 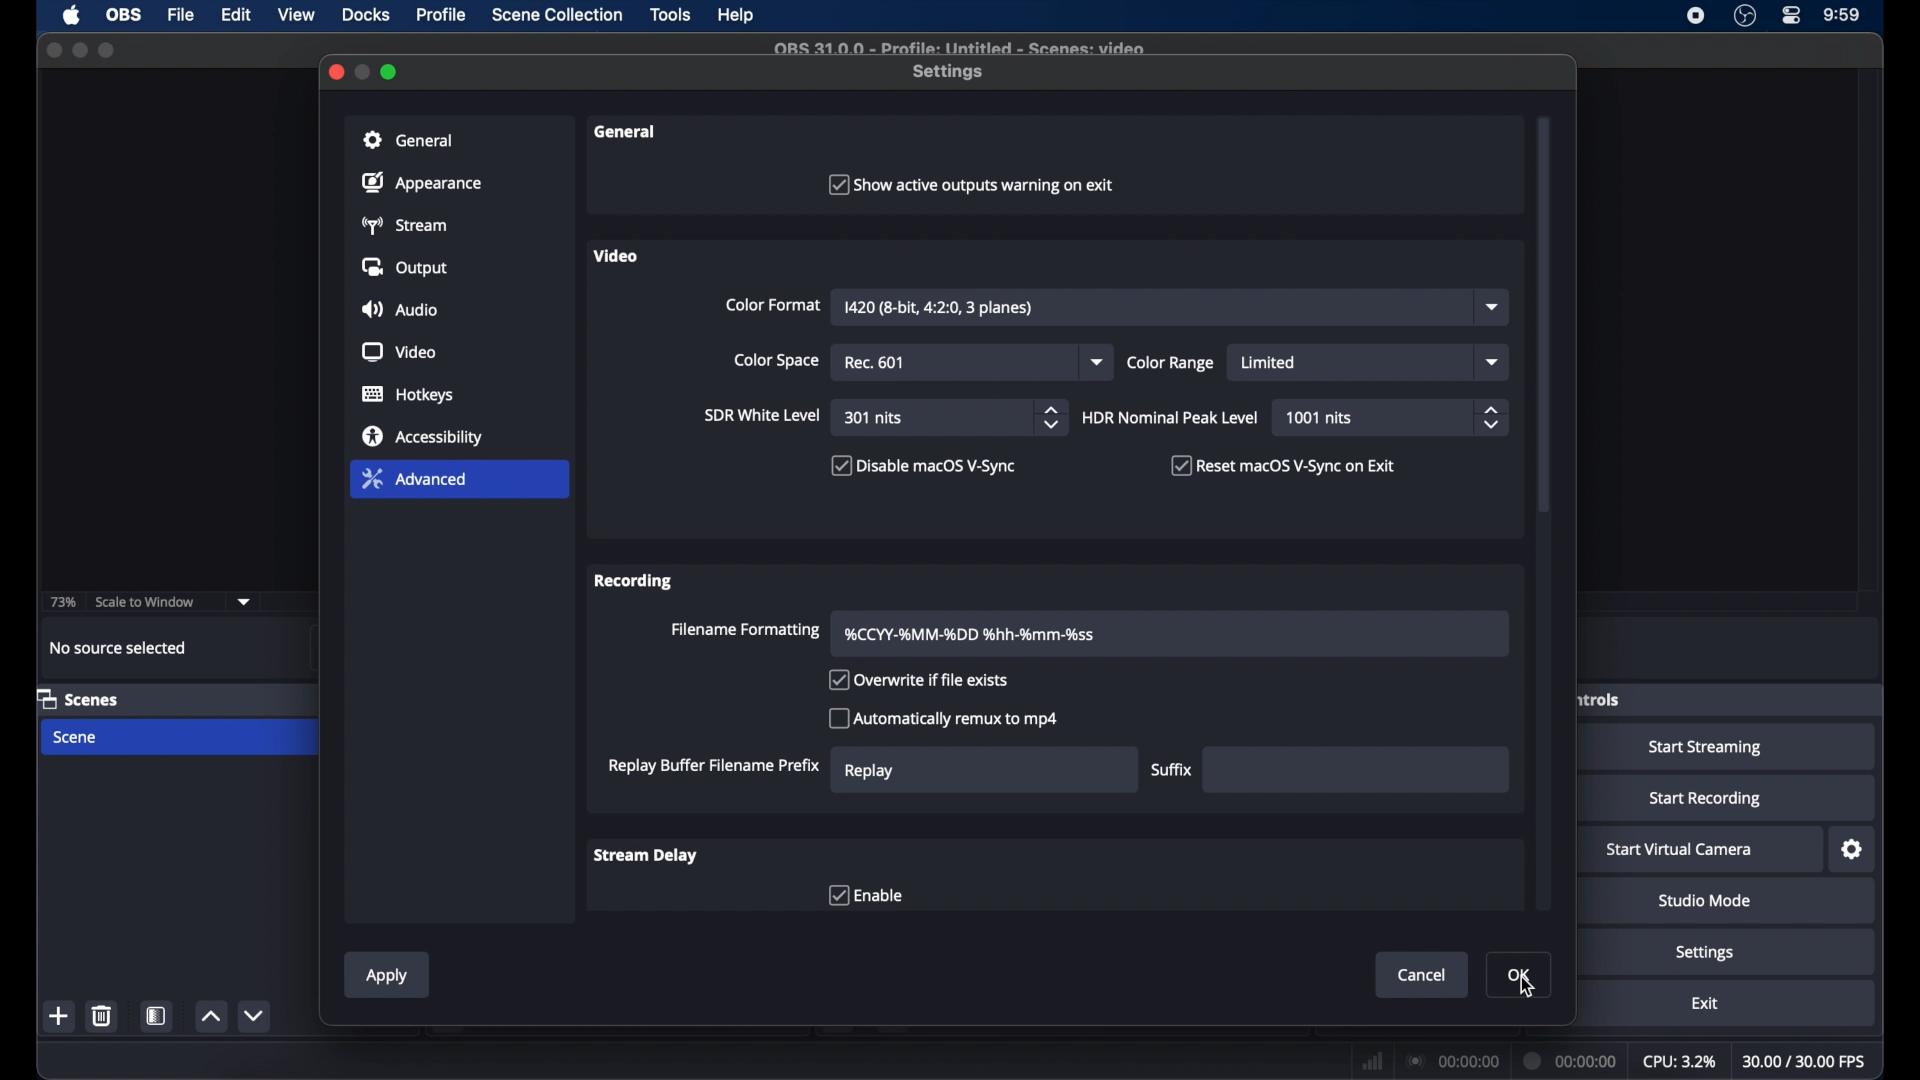 I want to click on apple icon, so click(x=71, y=16).